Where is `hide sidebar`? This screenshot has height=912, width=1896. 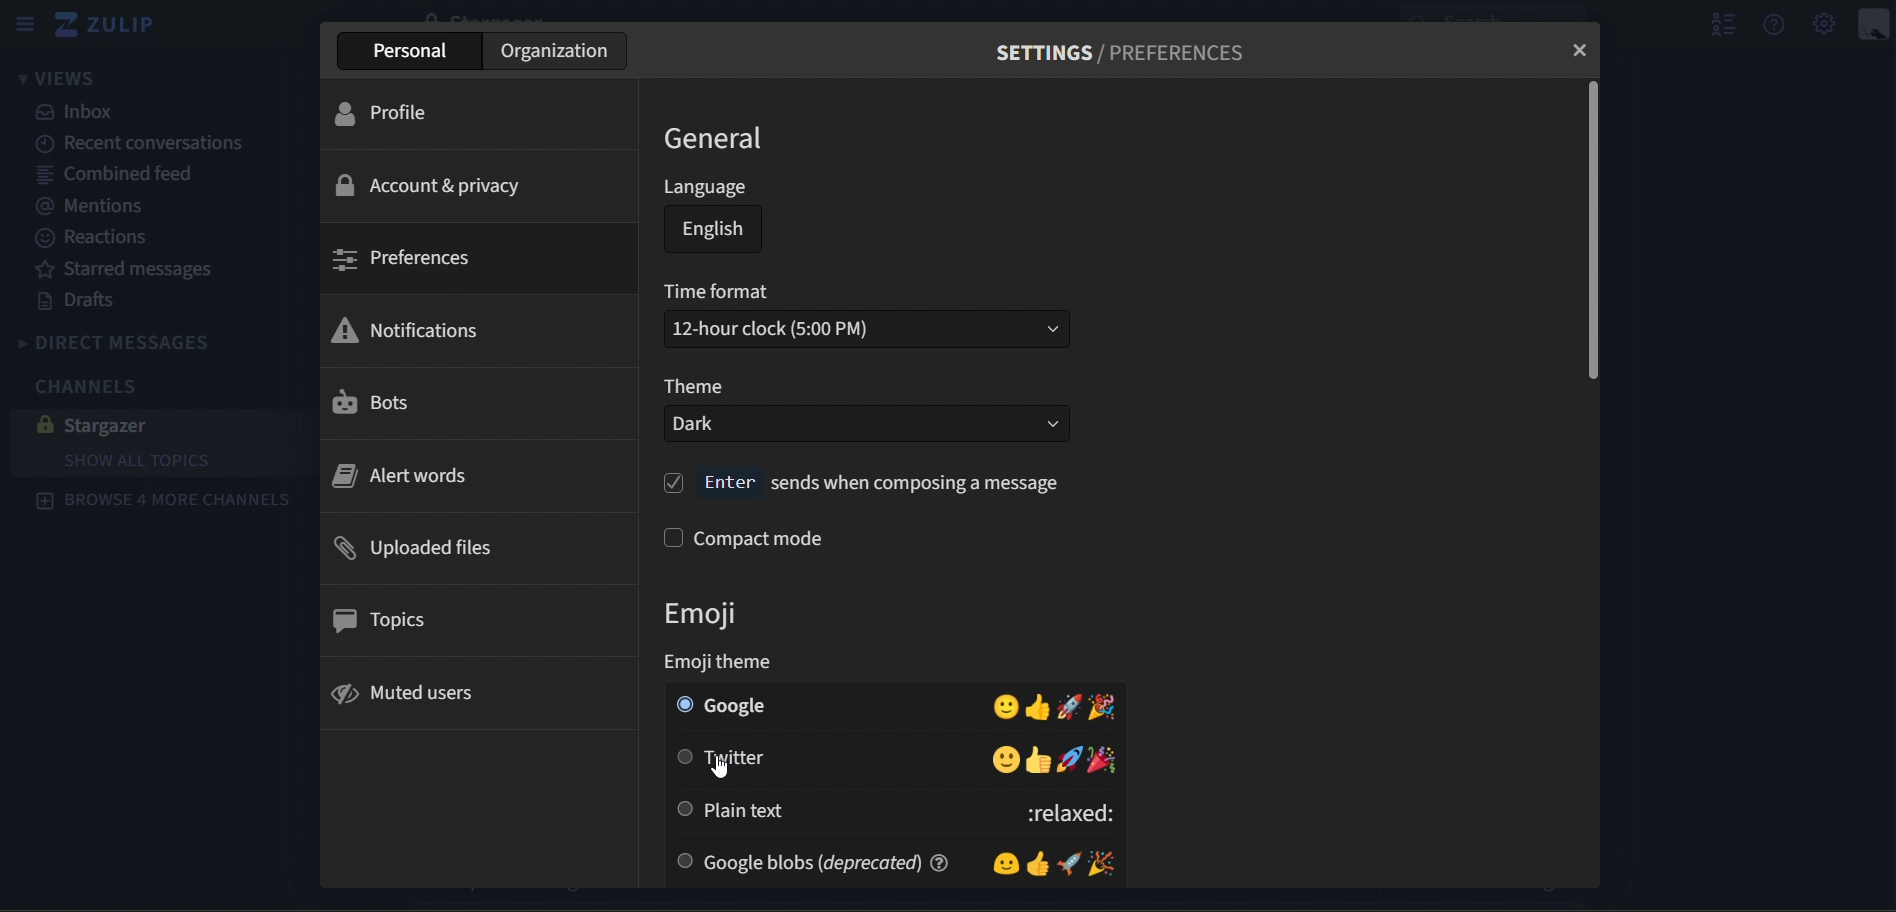
hide sidebar is located at coordinates (23, 23).